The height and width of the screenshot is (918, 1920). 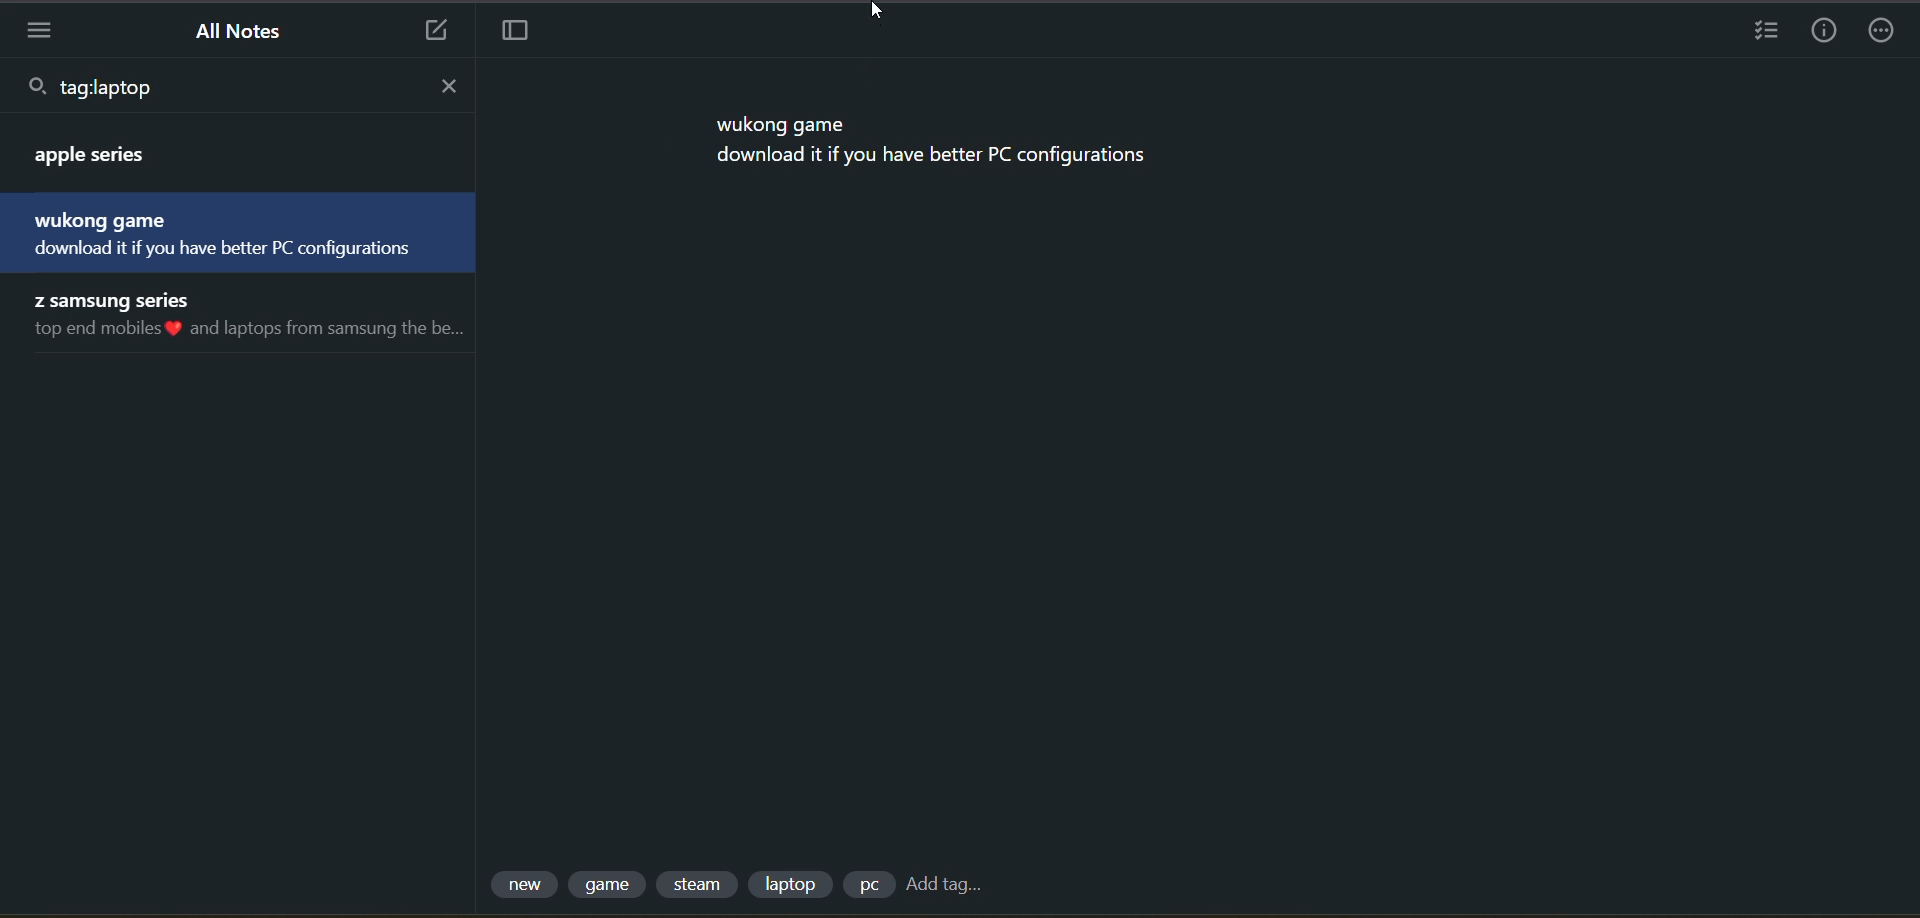 I want to click on notes with tag matching, so click(x=204, y=152).